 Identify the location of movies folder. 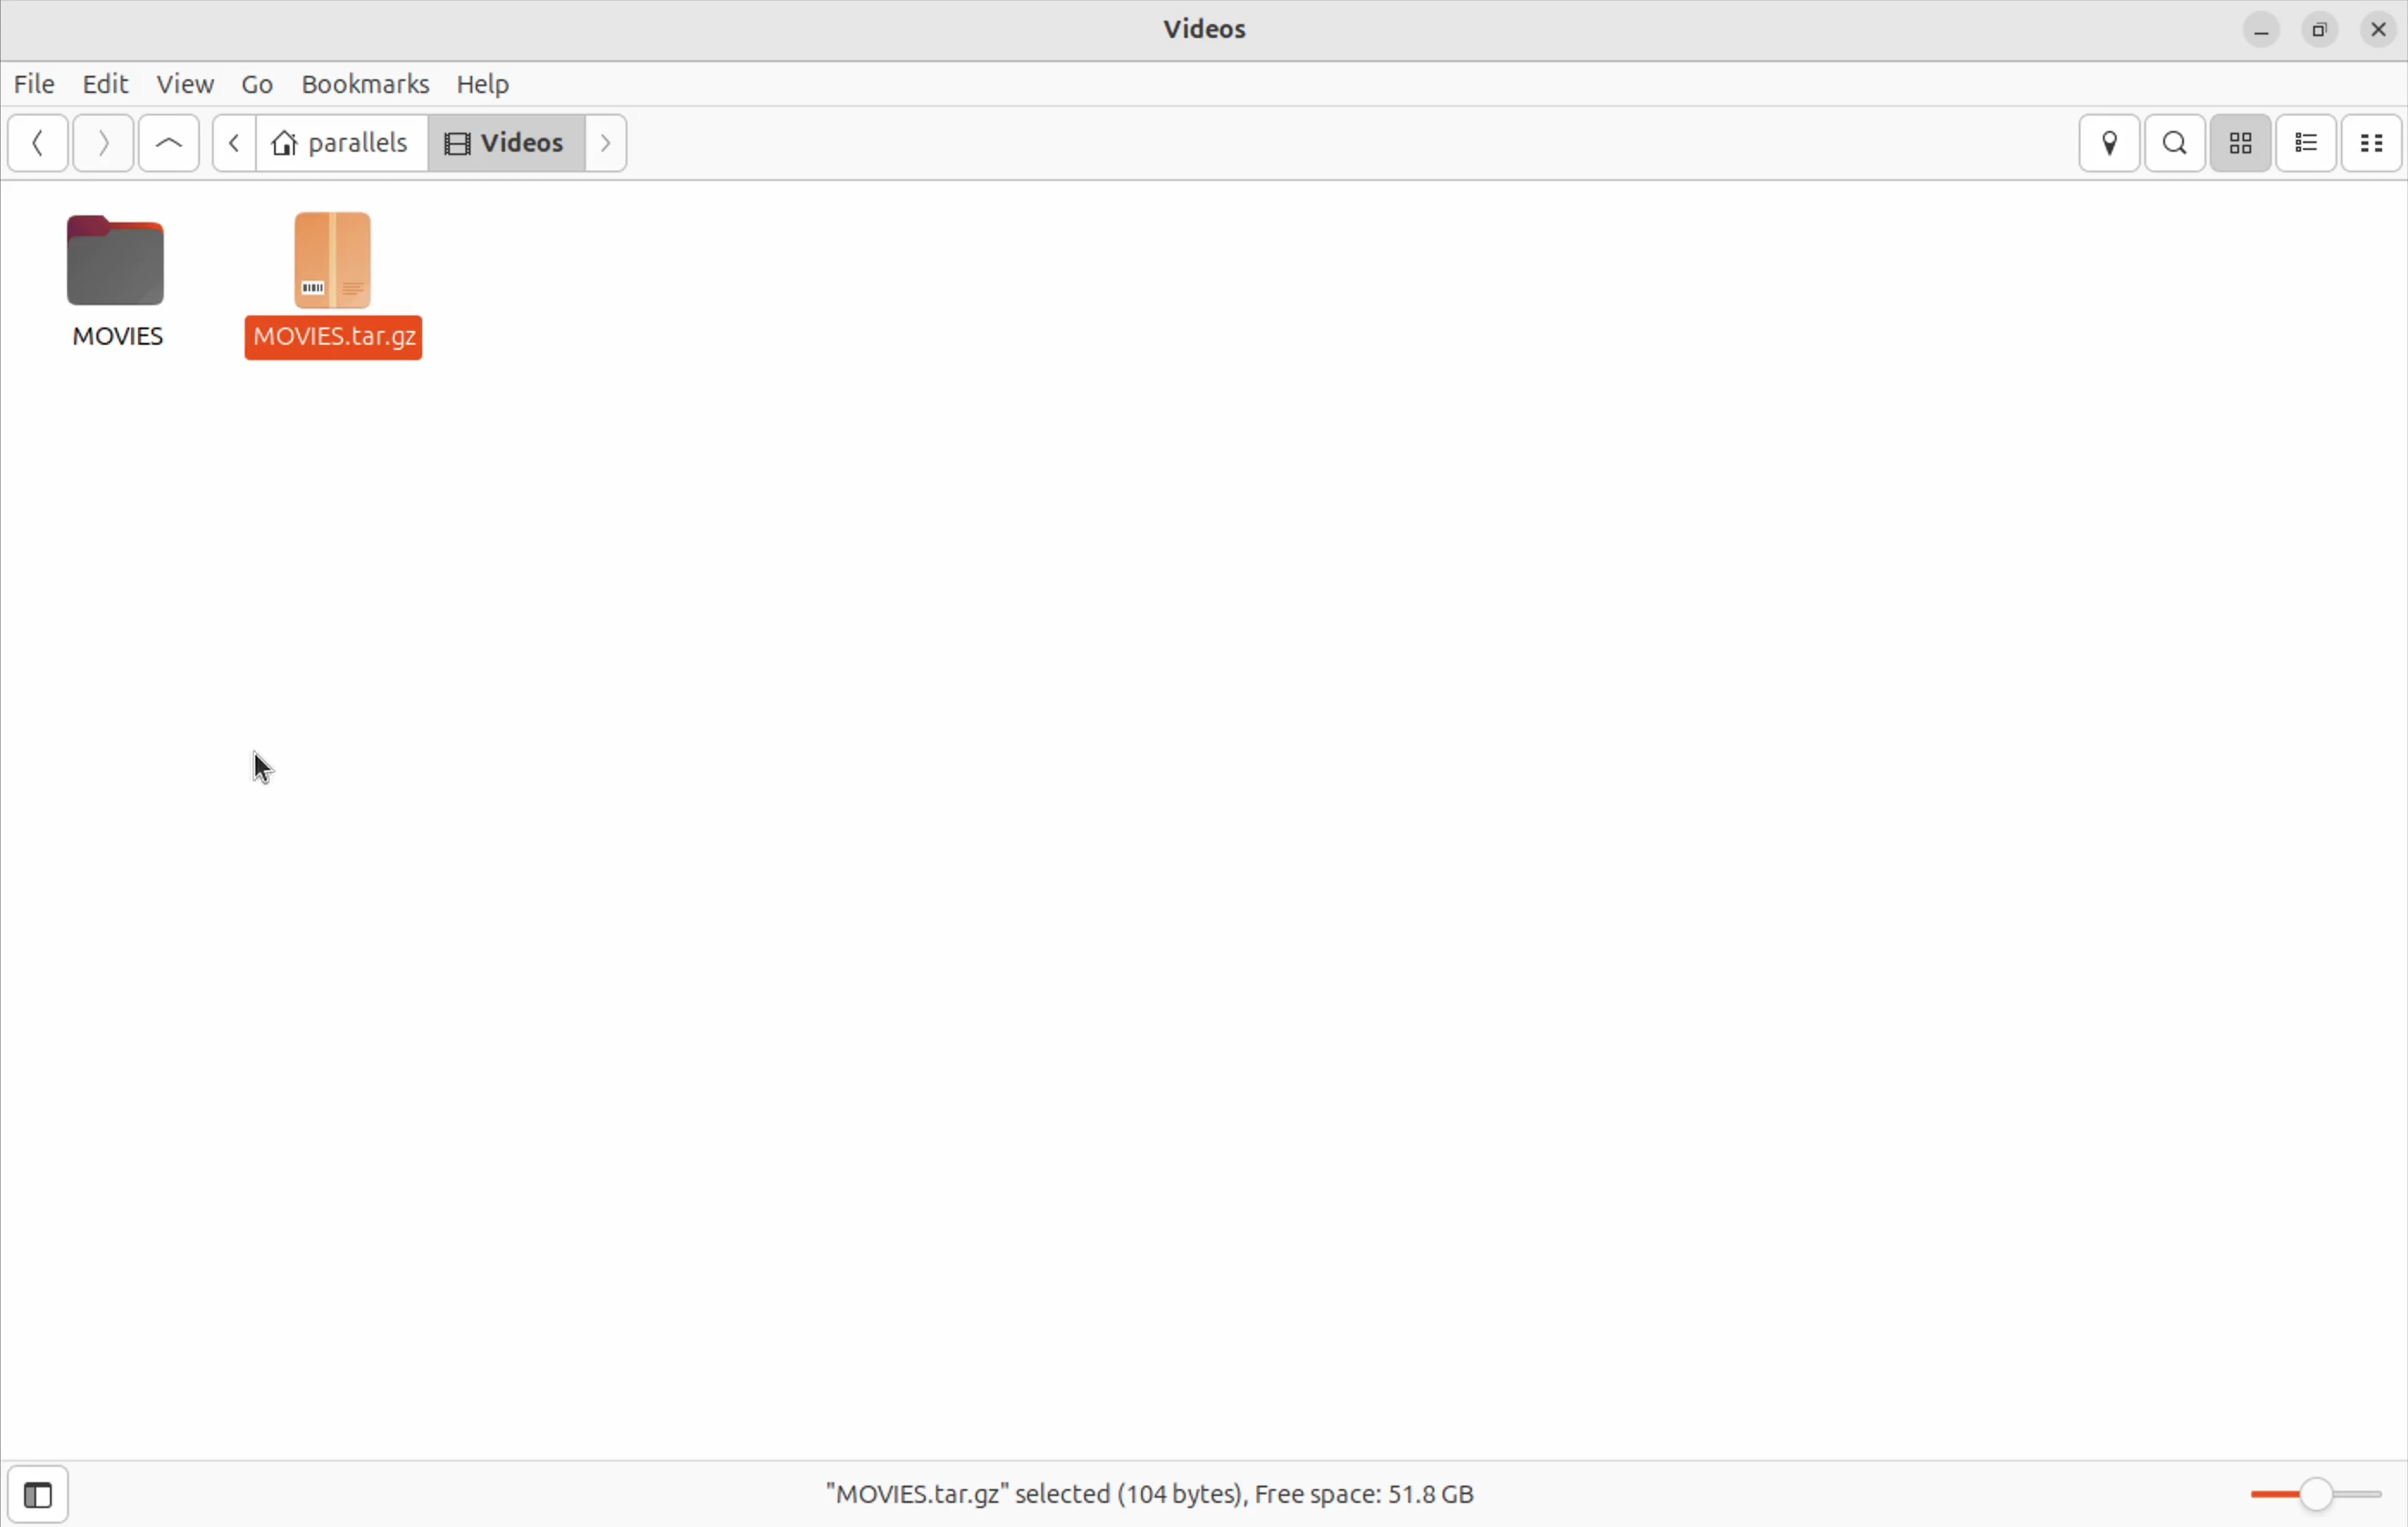
(124, 282).